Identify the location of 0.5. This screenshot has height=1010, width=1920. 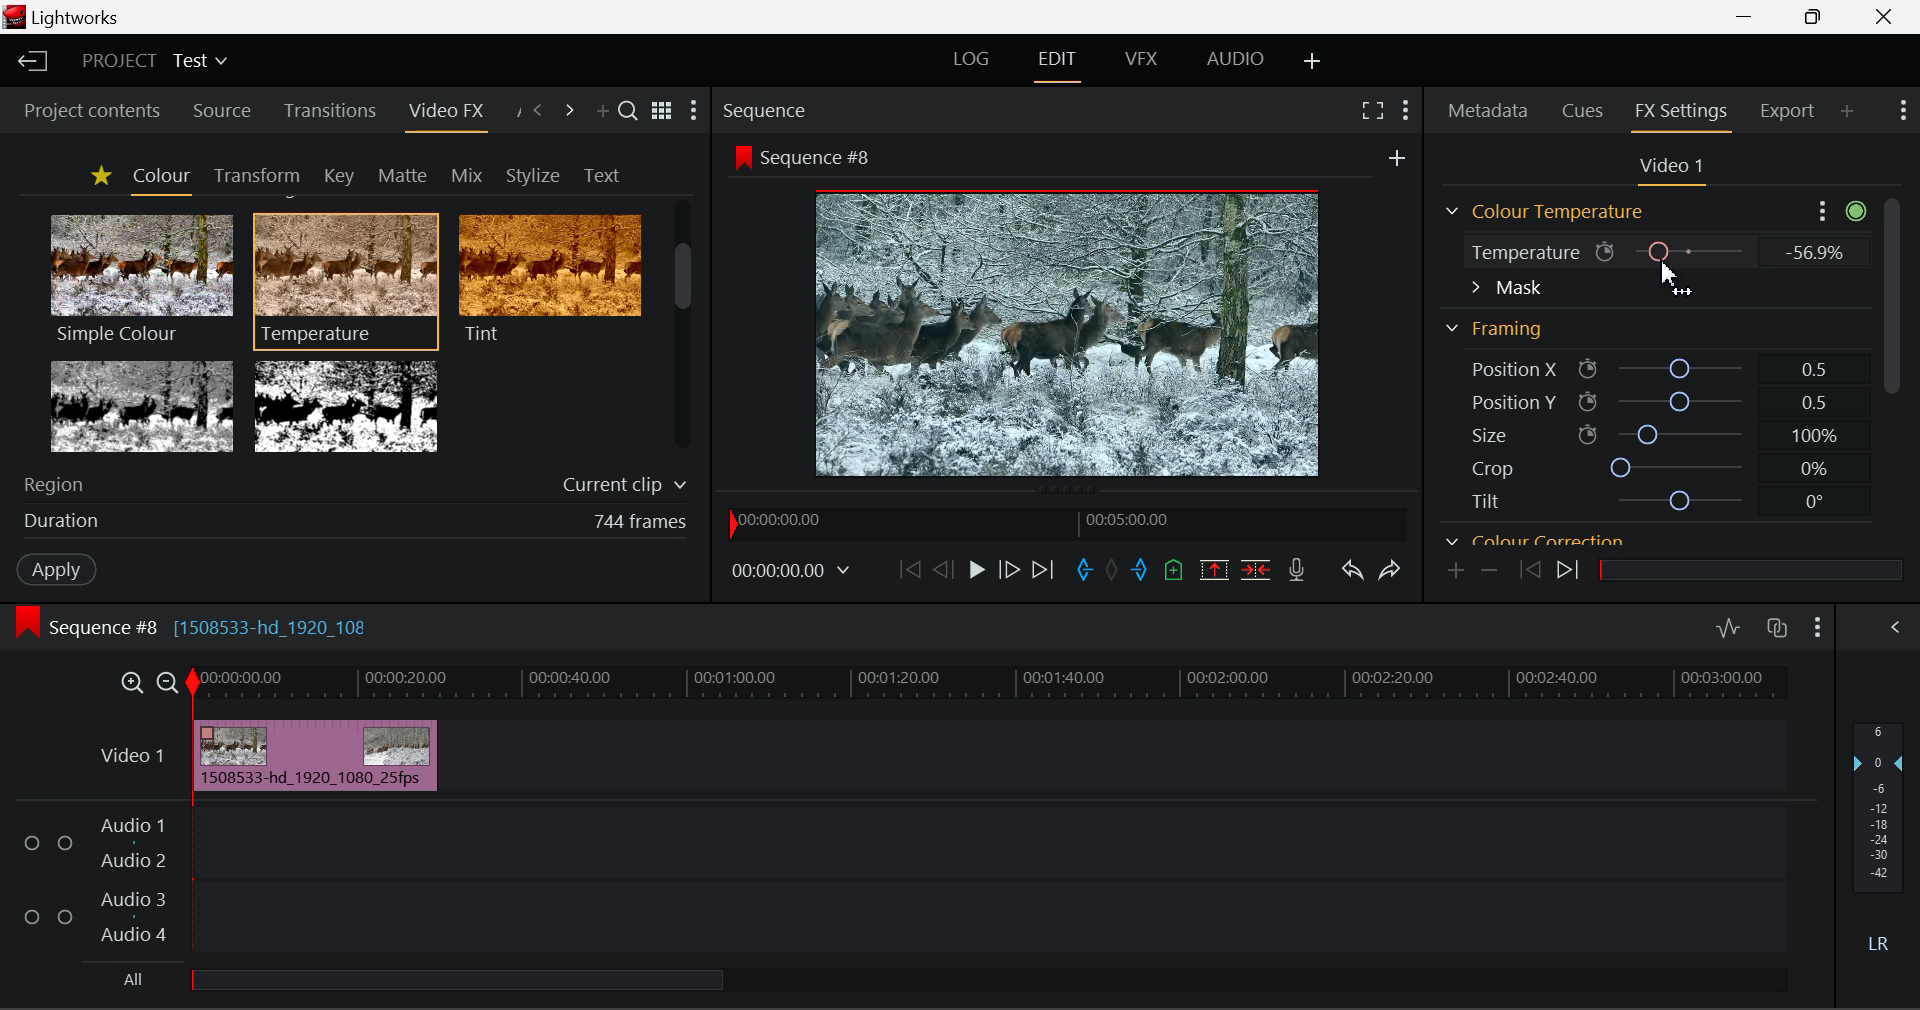
(1816, 405).